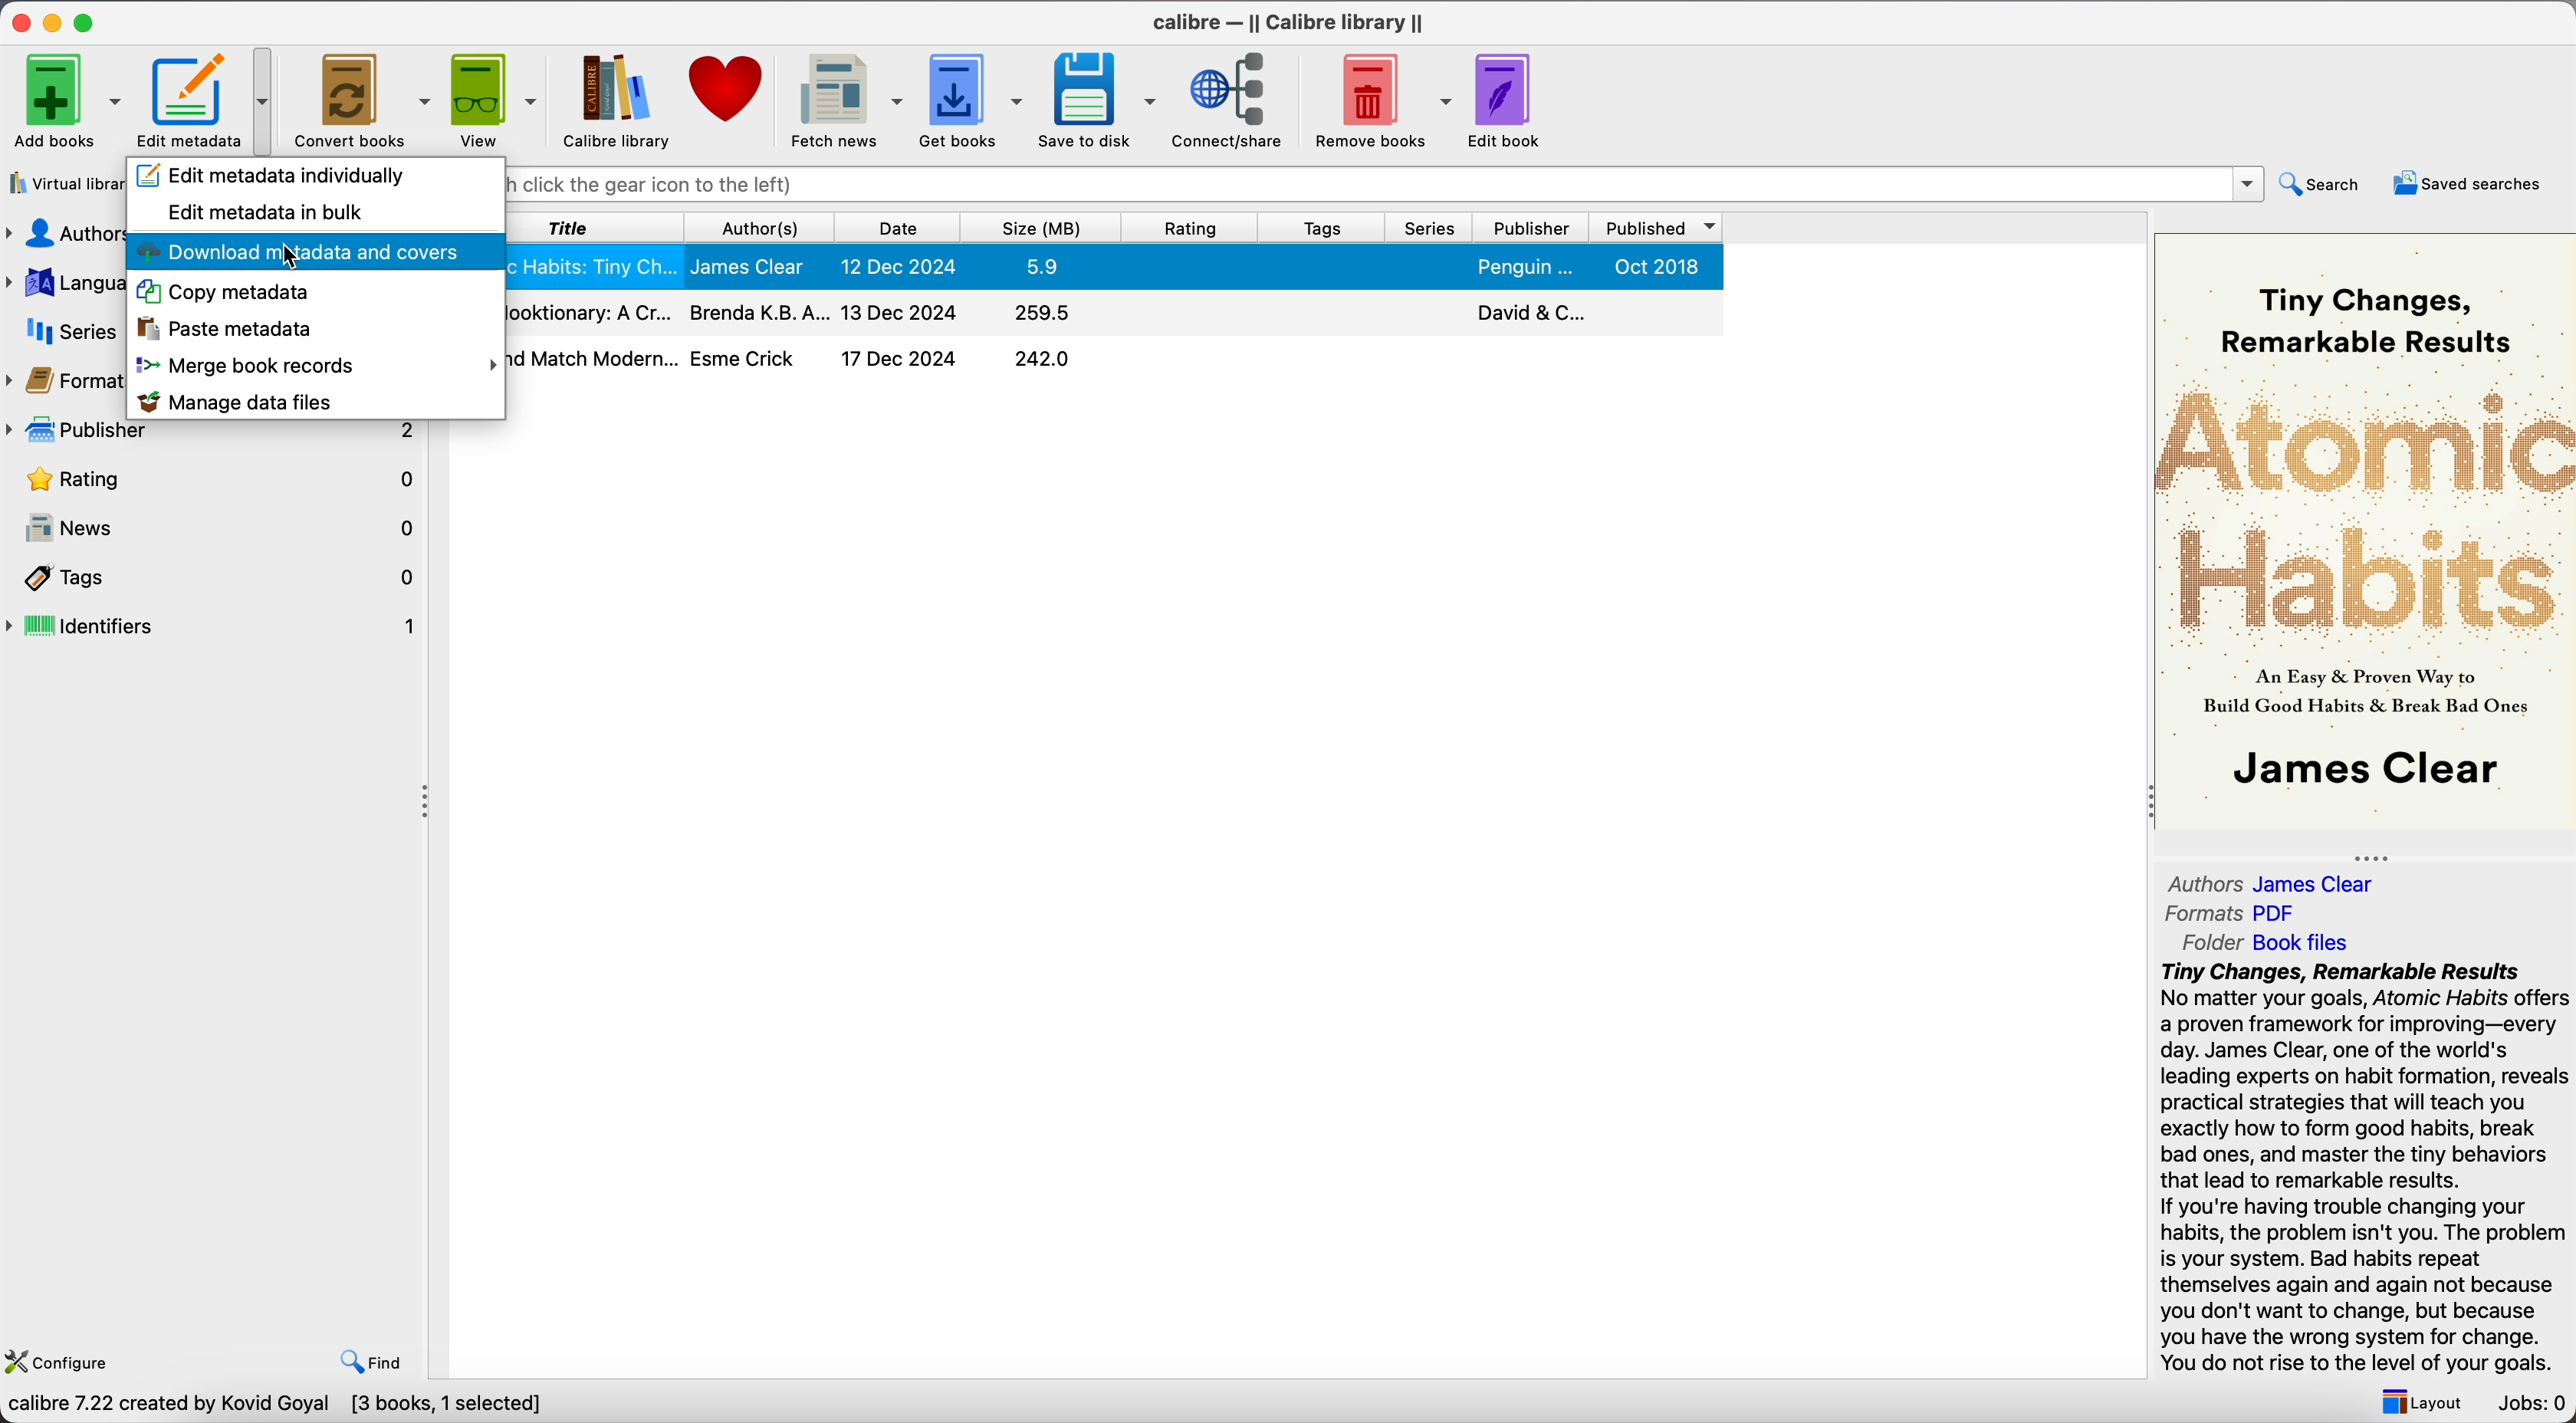  What do you see at coordinates (360, 99) in the screenshot?
I see `Convert books` at bounding box center [360, 99].